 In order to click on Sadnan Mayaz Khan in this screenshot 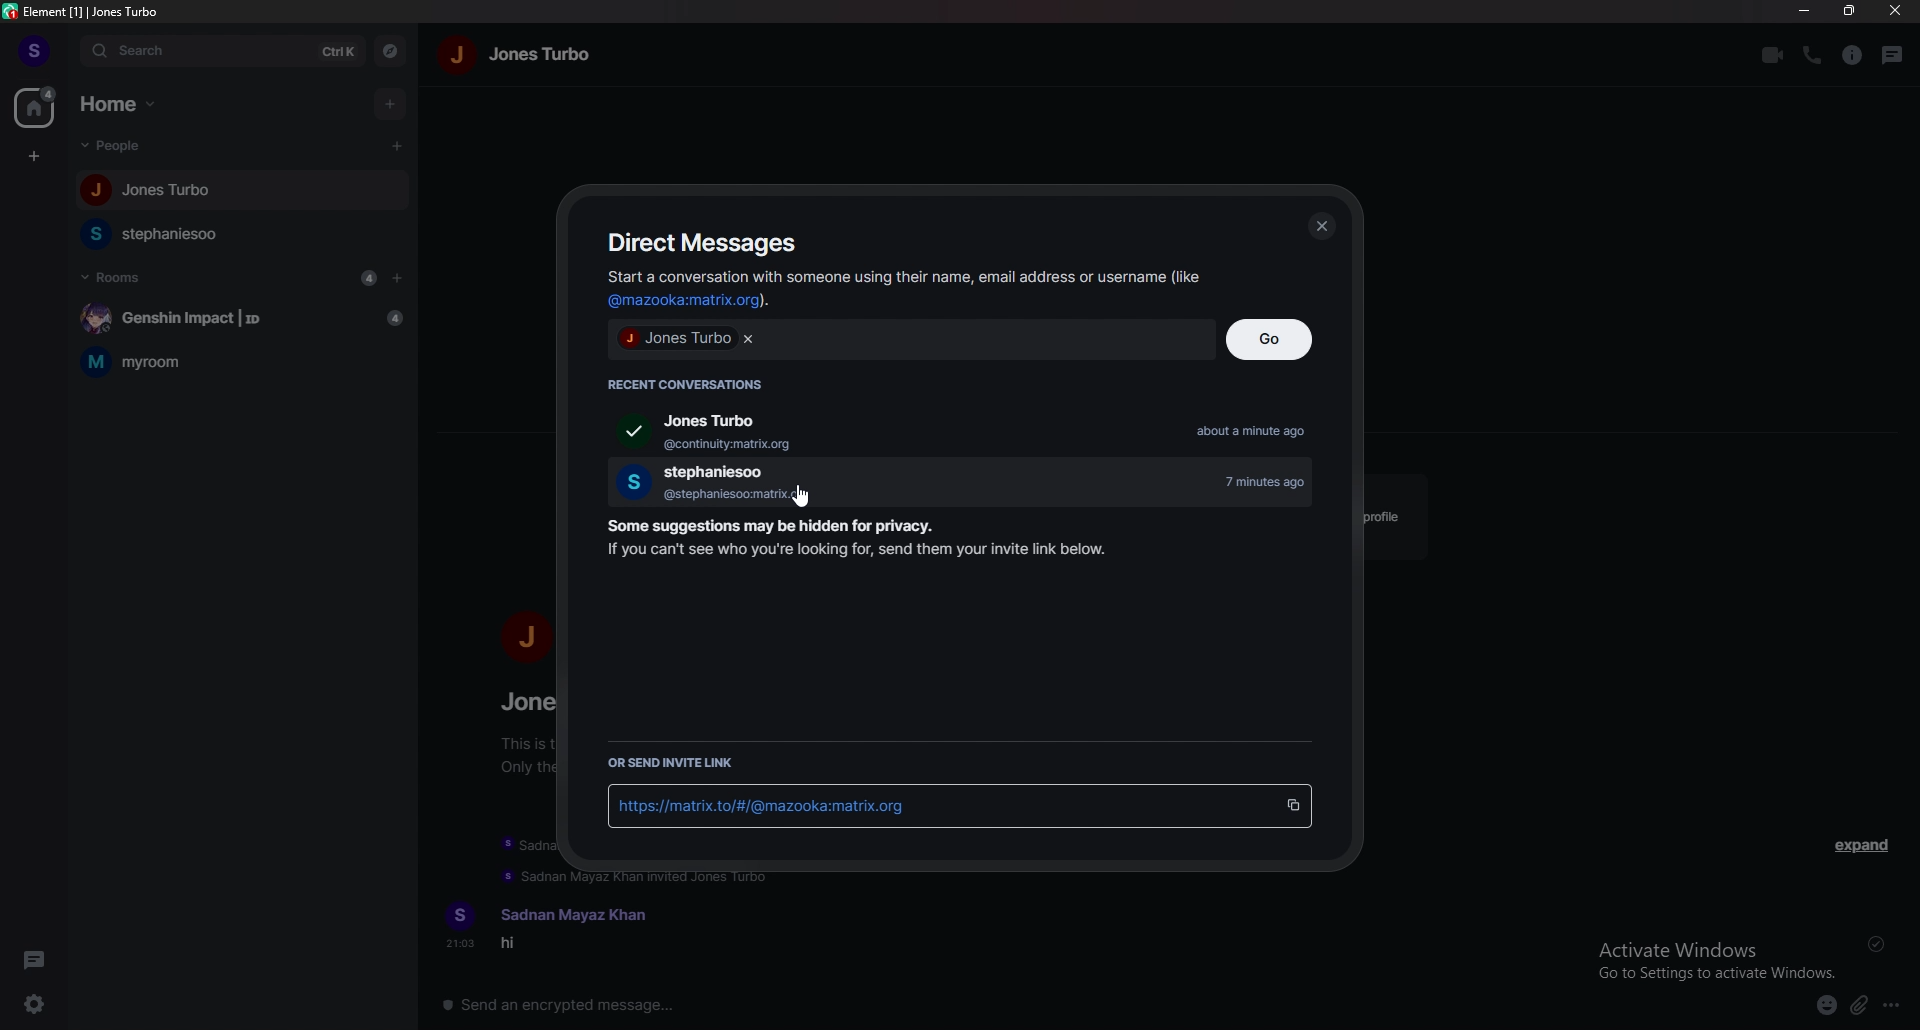, I will do `click(581, 908)`.